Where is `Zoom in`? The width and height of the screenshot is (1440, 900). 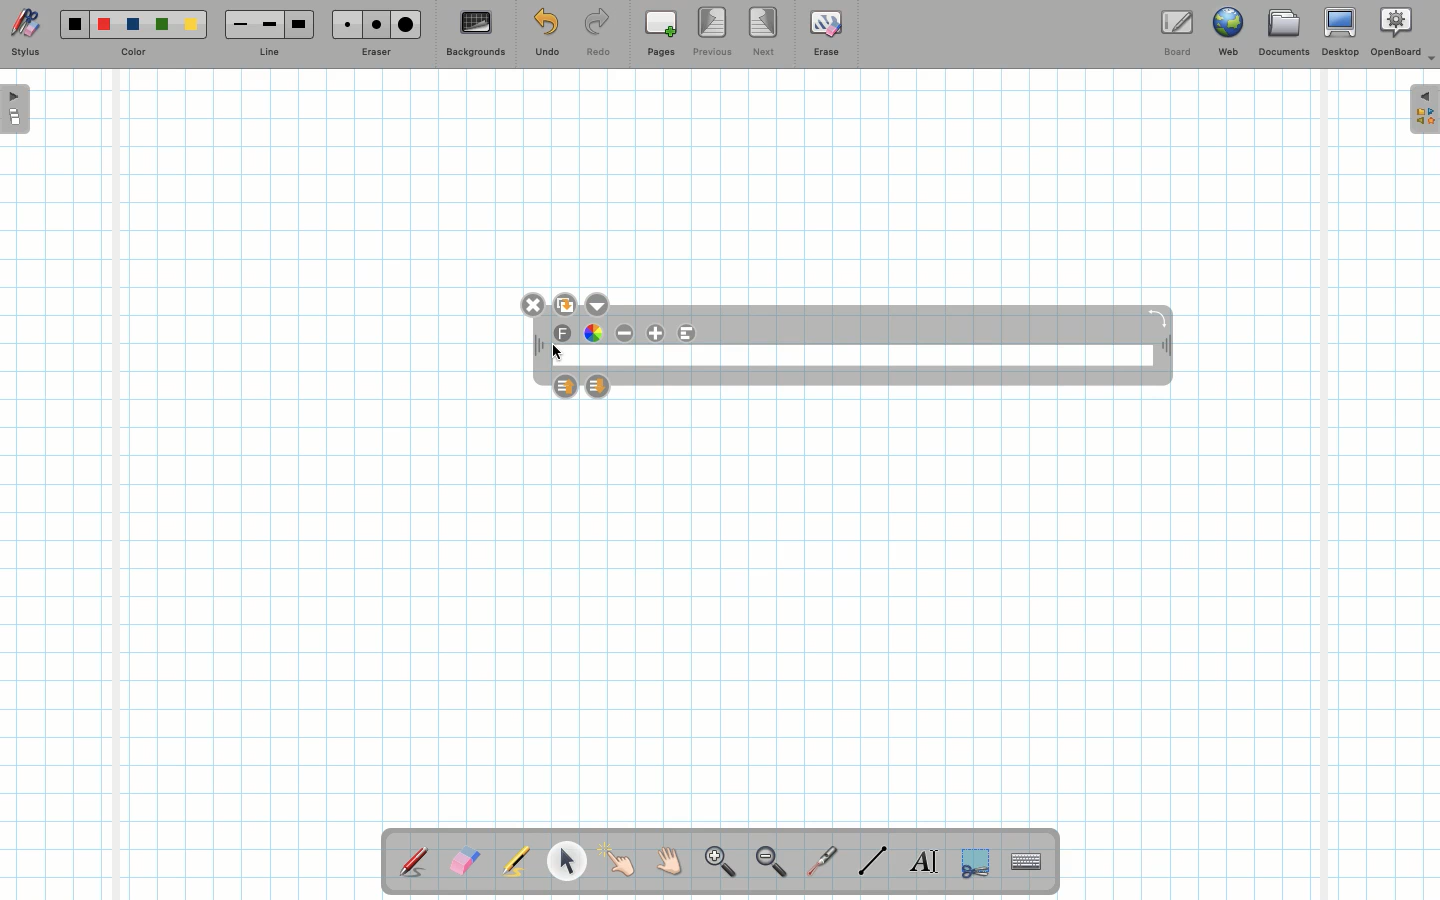 Zoom in is located at coordinates (715, 864).